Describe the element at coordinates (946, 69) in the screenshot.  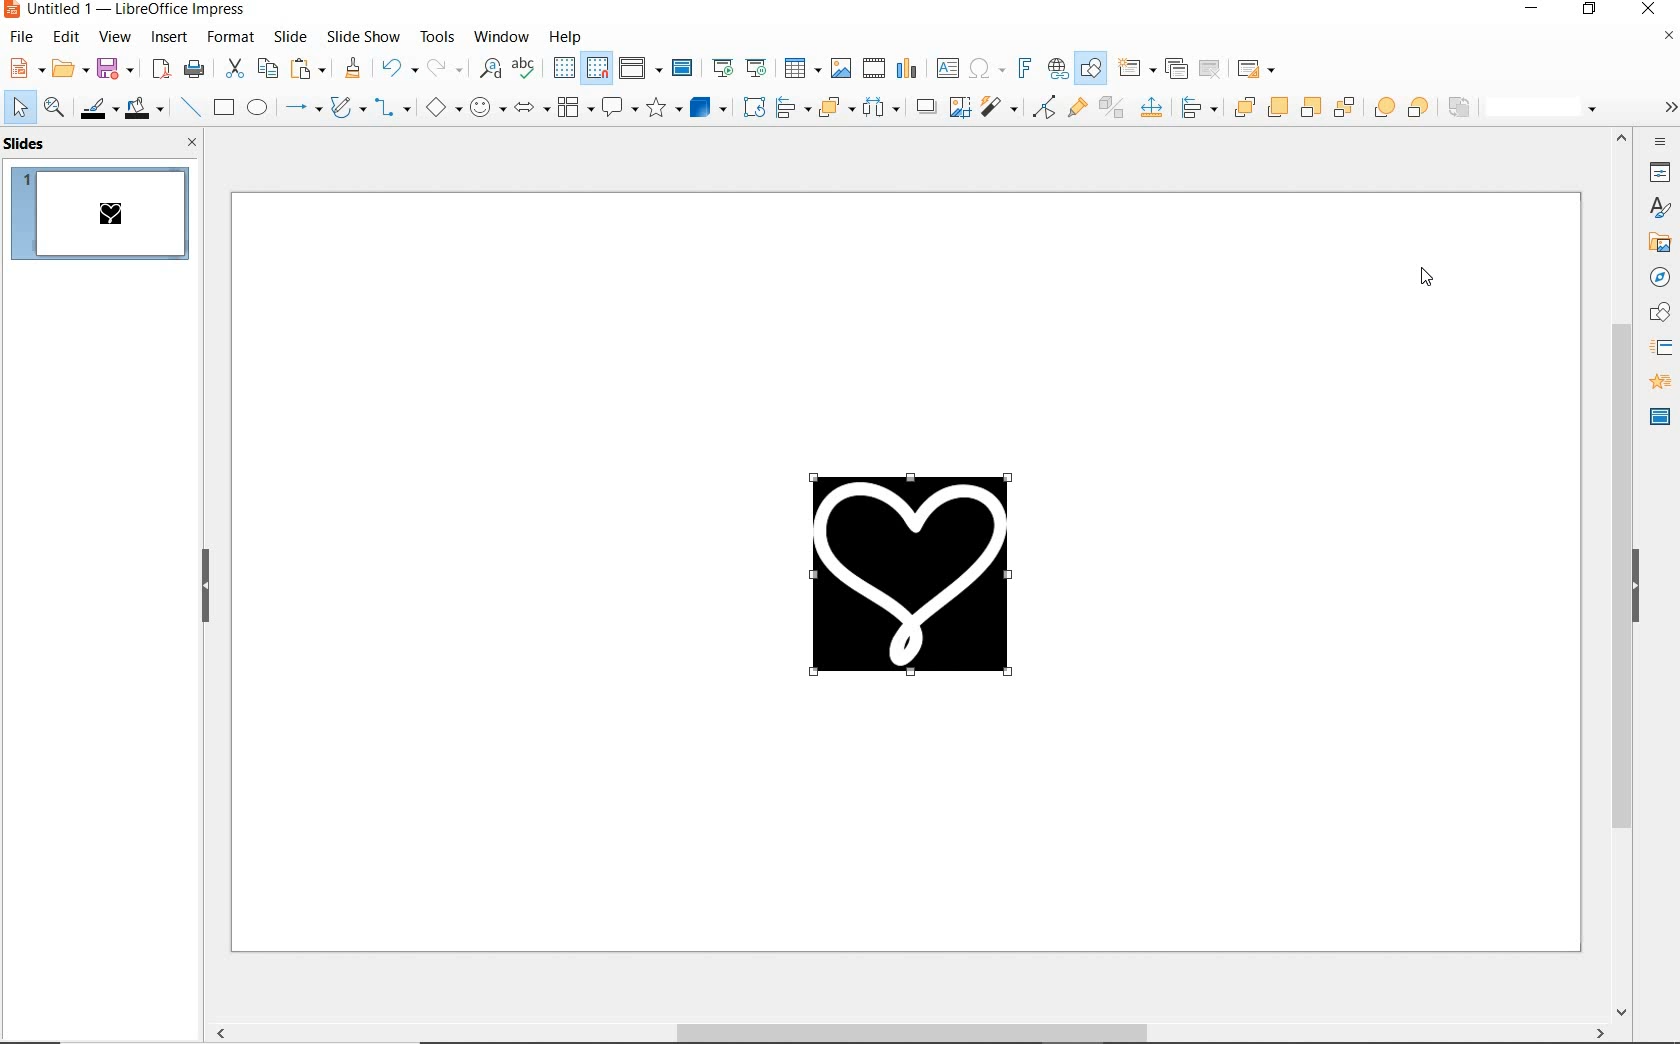
I see `insert text box` at that location.